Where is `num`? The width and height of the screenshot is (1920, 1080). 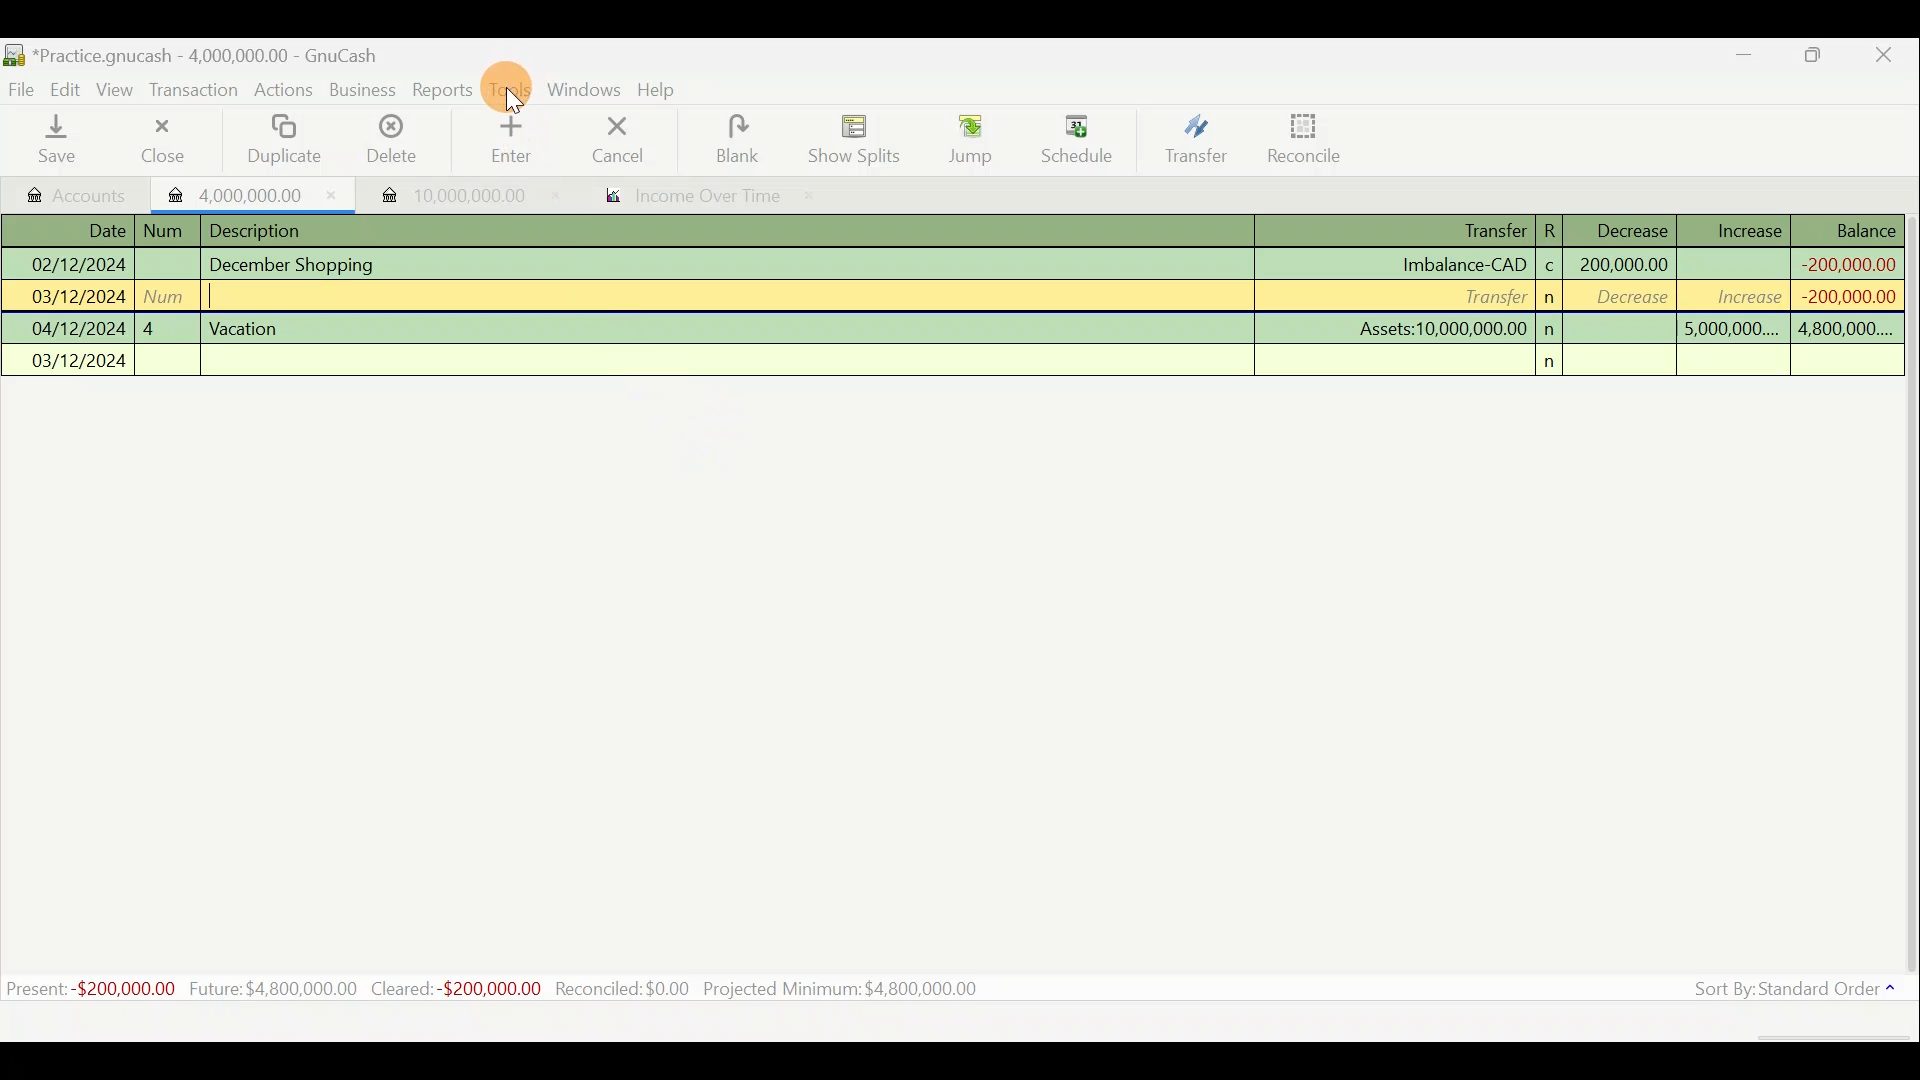
num is located at coordinates (169, 295).